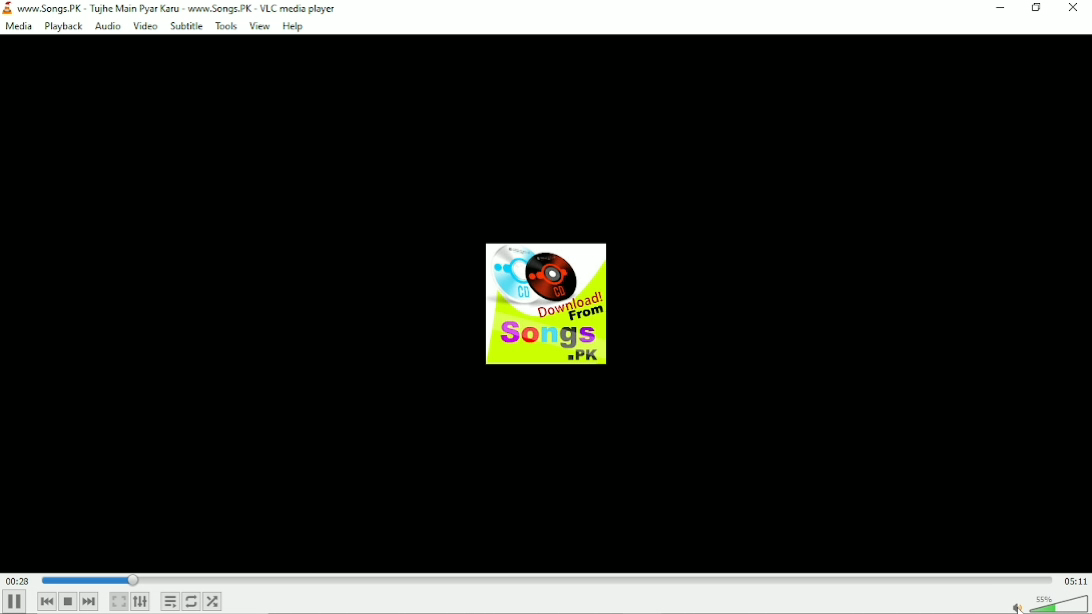 This screenshot has width=1092, height=614. What do you see at coordinates (1049, 603) in the screenshot?
I see `Volume` at bounding box center [1049, 603].